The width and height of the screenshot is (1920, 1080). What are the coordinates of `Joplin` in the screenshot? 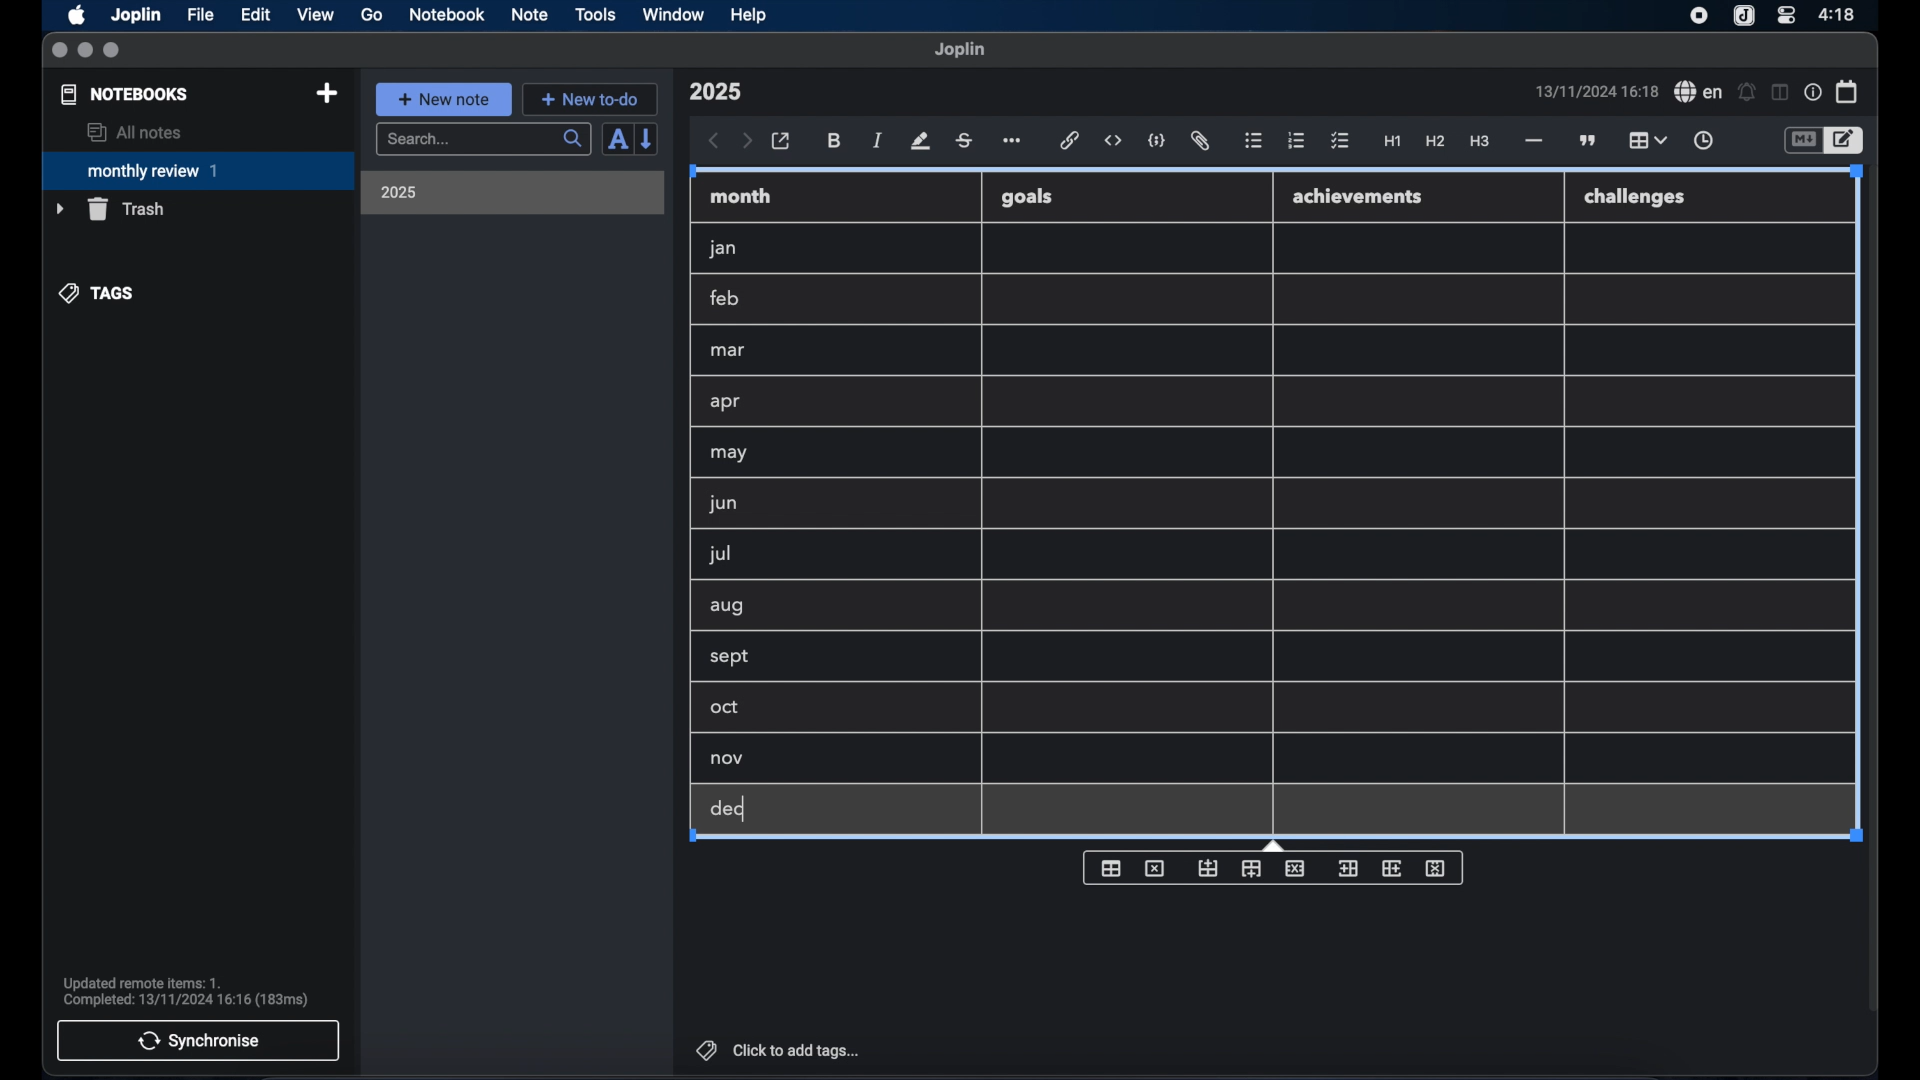 It's located at (138, 16).